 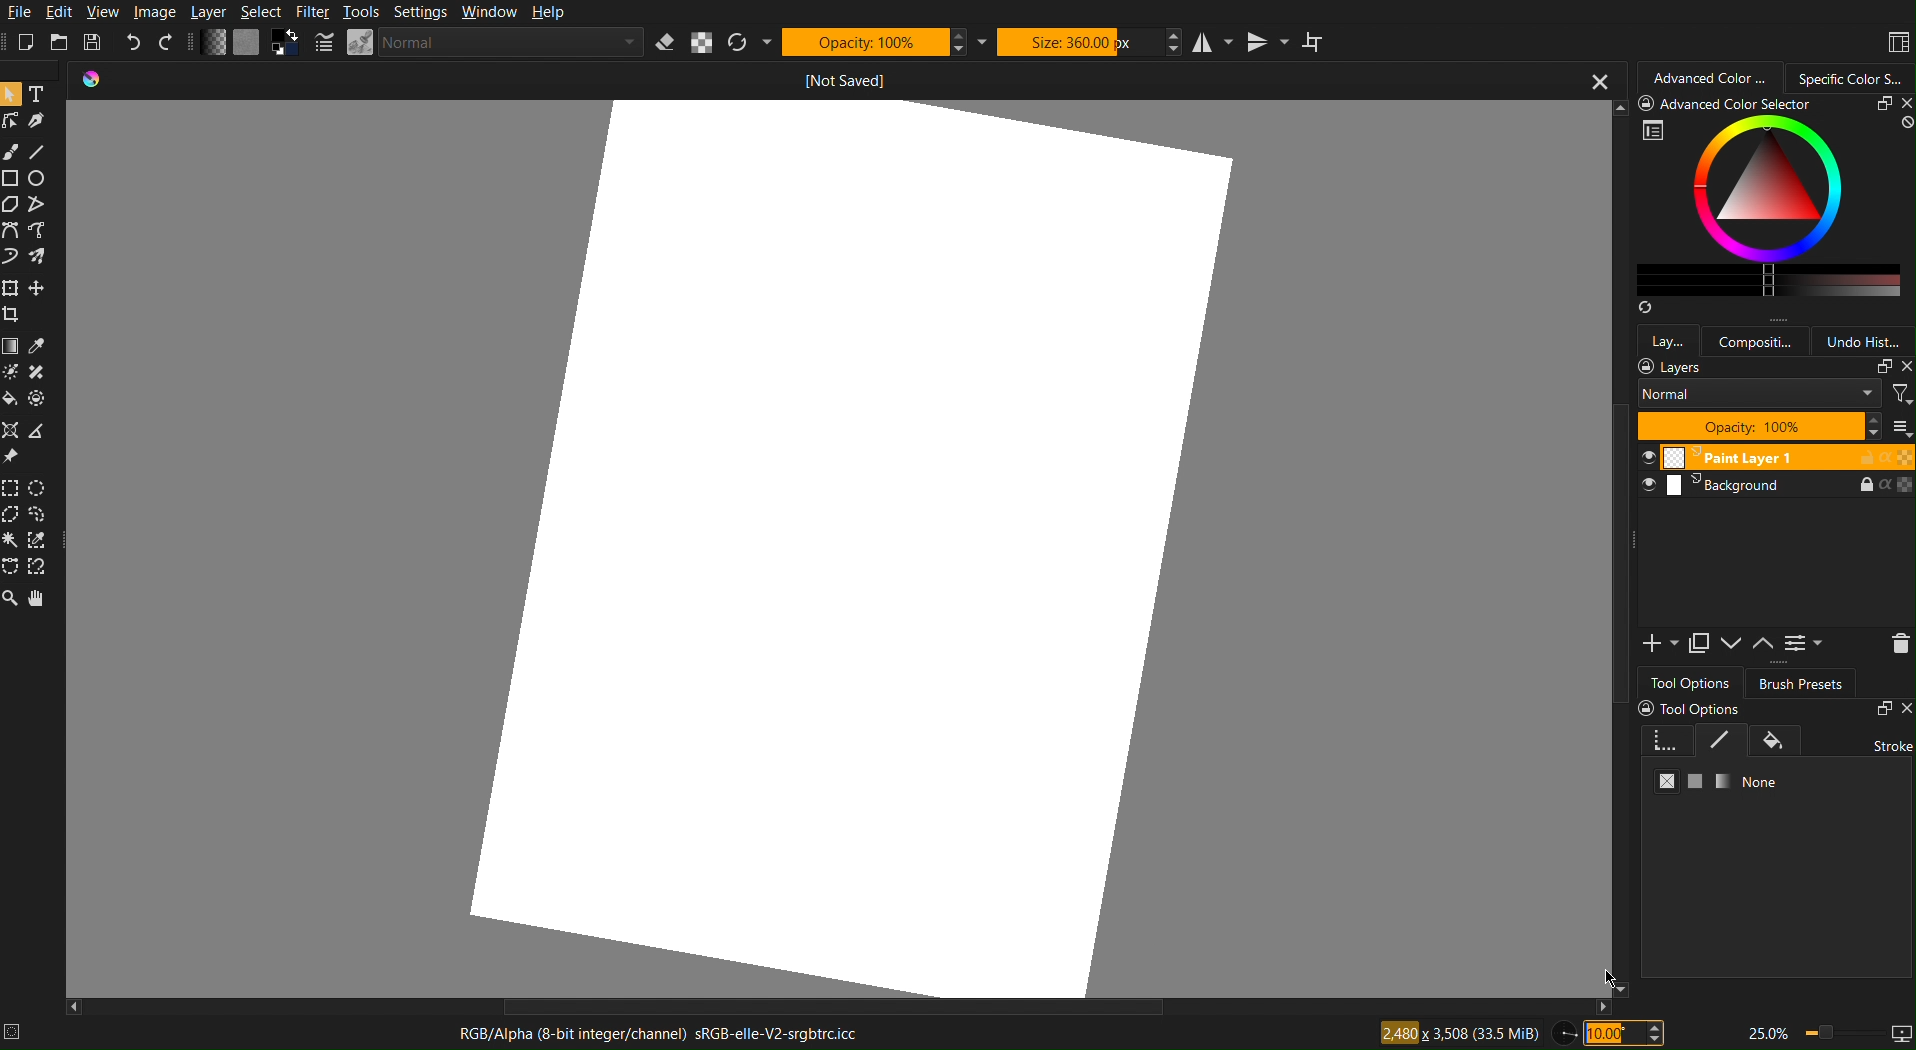 What do you see at coordinates (877, 41) in the screenshot?
I see `Opacity` at bounding box center [877, 41].